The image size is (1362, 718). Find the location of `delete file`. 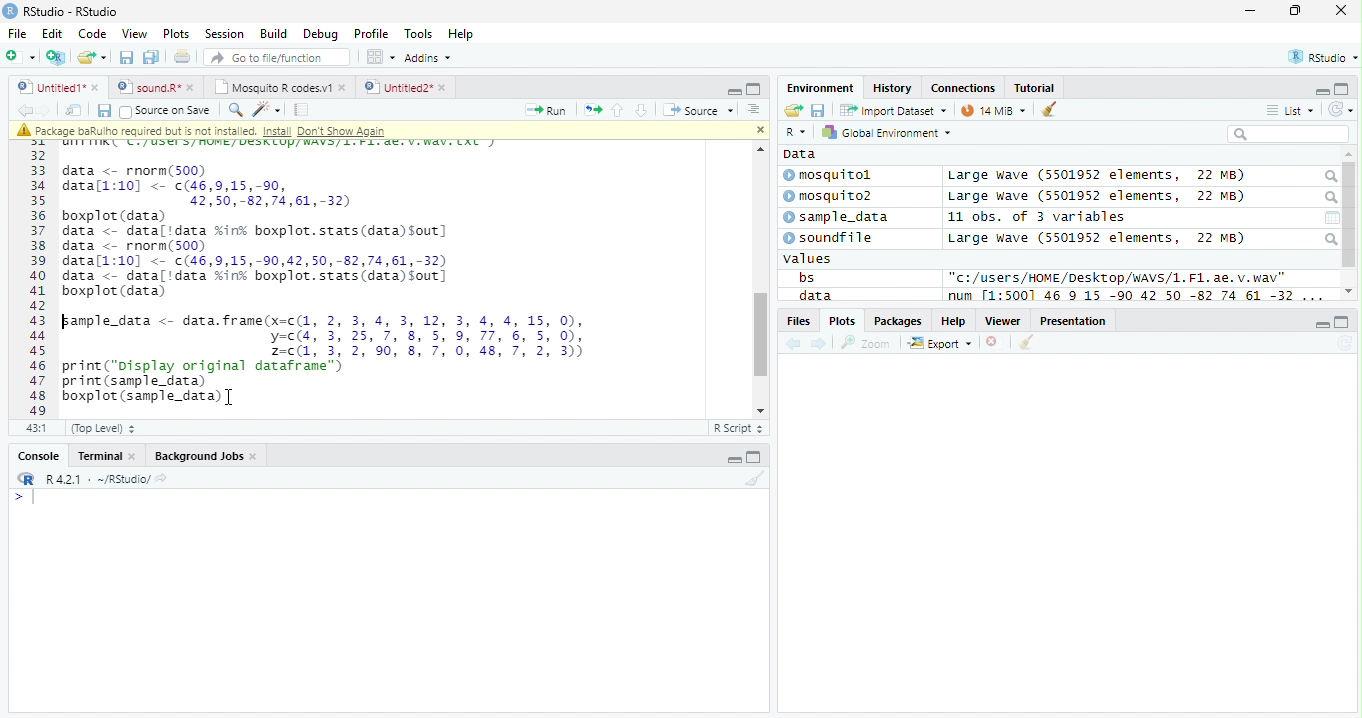

delete file is located at coordinates (996, 342).